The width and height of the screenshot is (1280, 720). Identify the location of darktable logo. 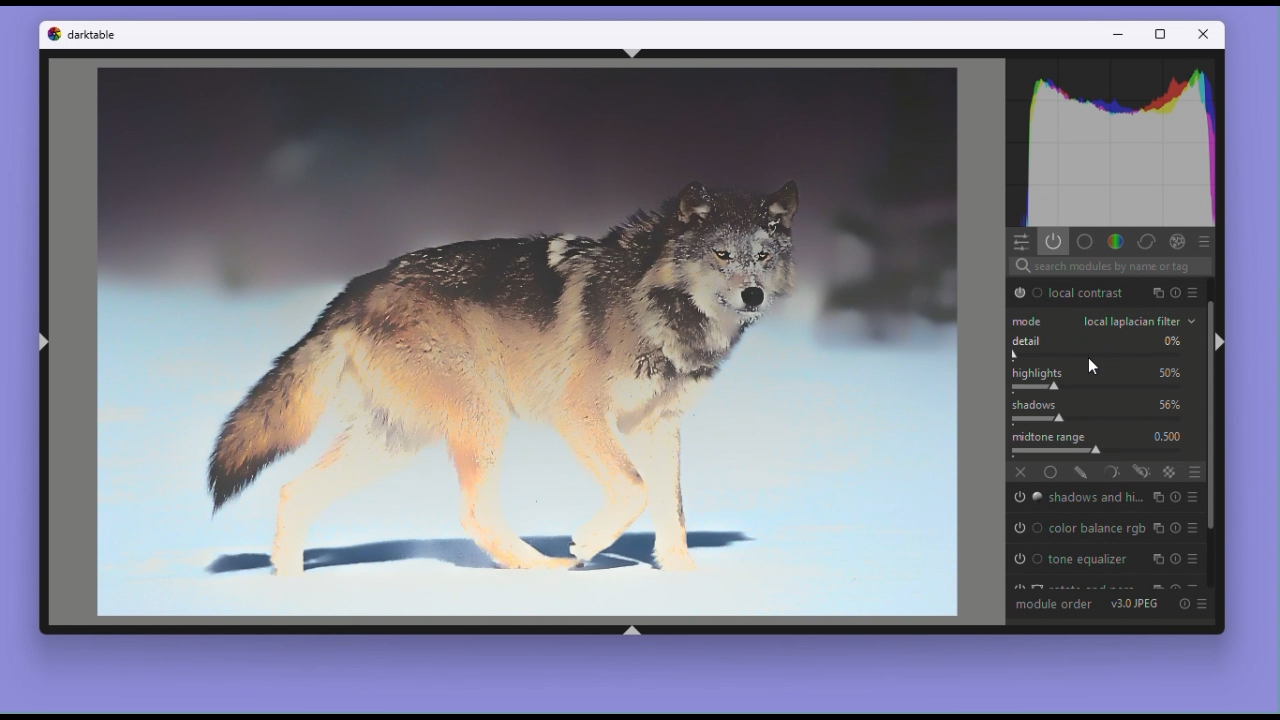
(55, 35).